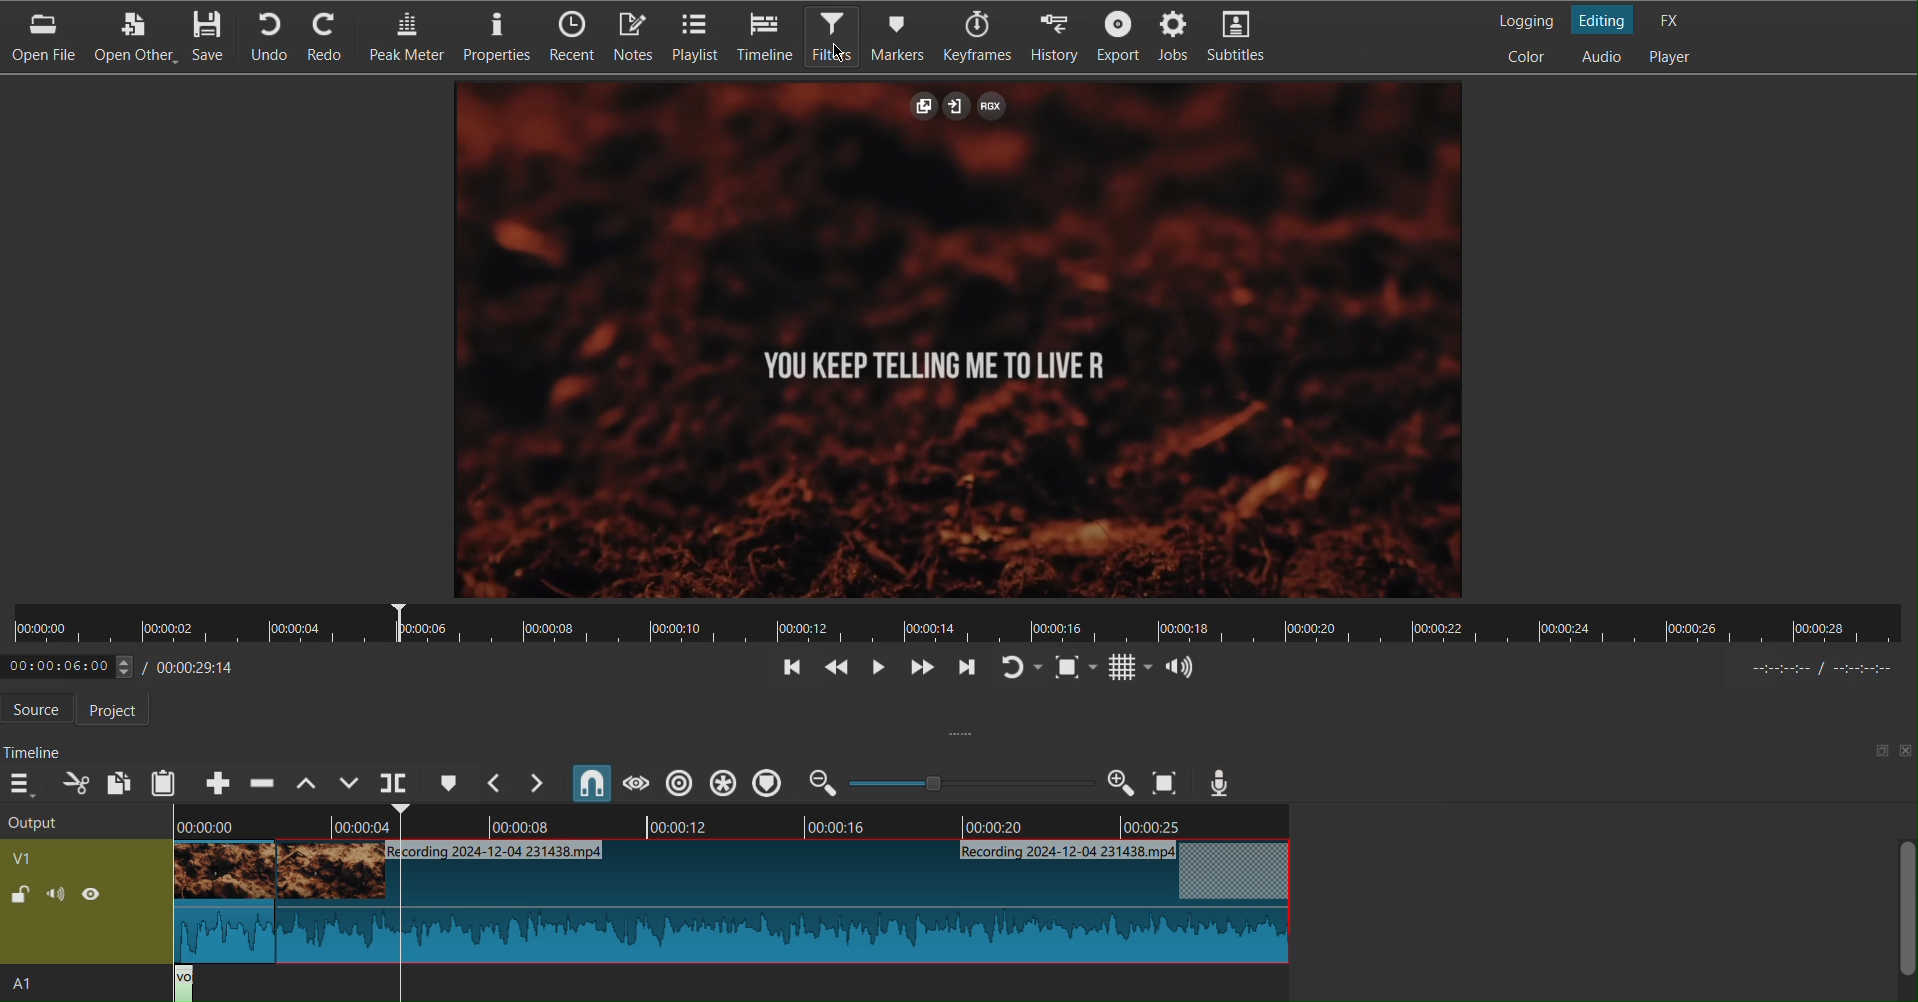  What do you see at coordinates (540, 784) in the screenshot?
I see `Next Marker` at bounding box center [540, 784].